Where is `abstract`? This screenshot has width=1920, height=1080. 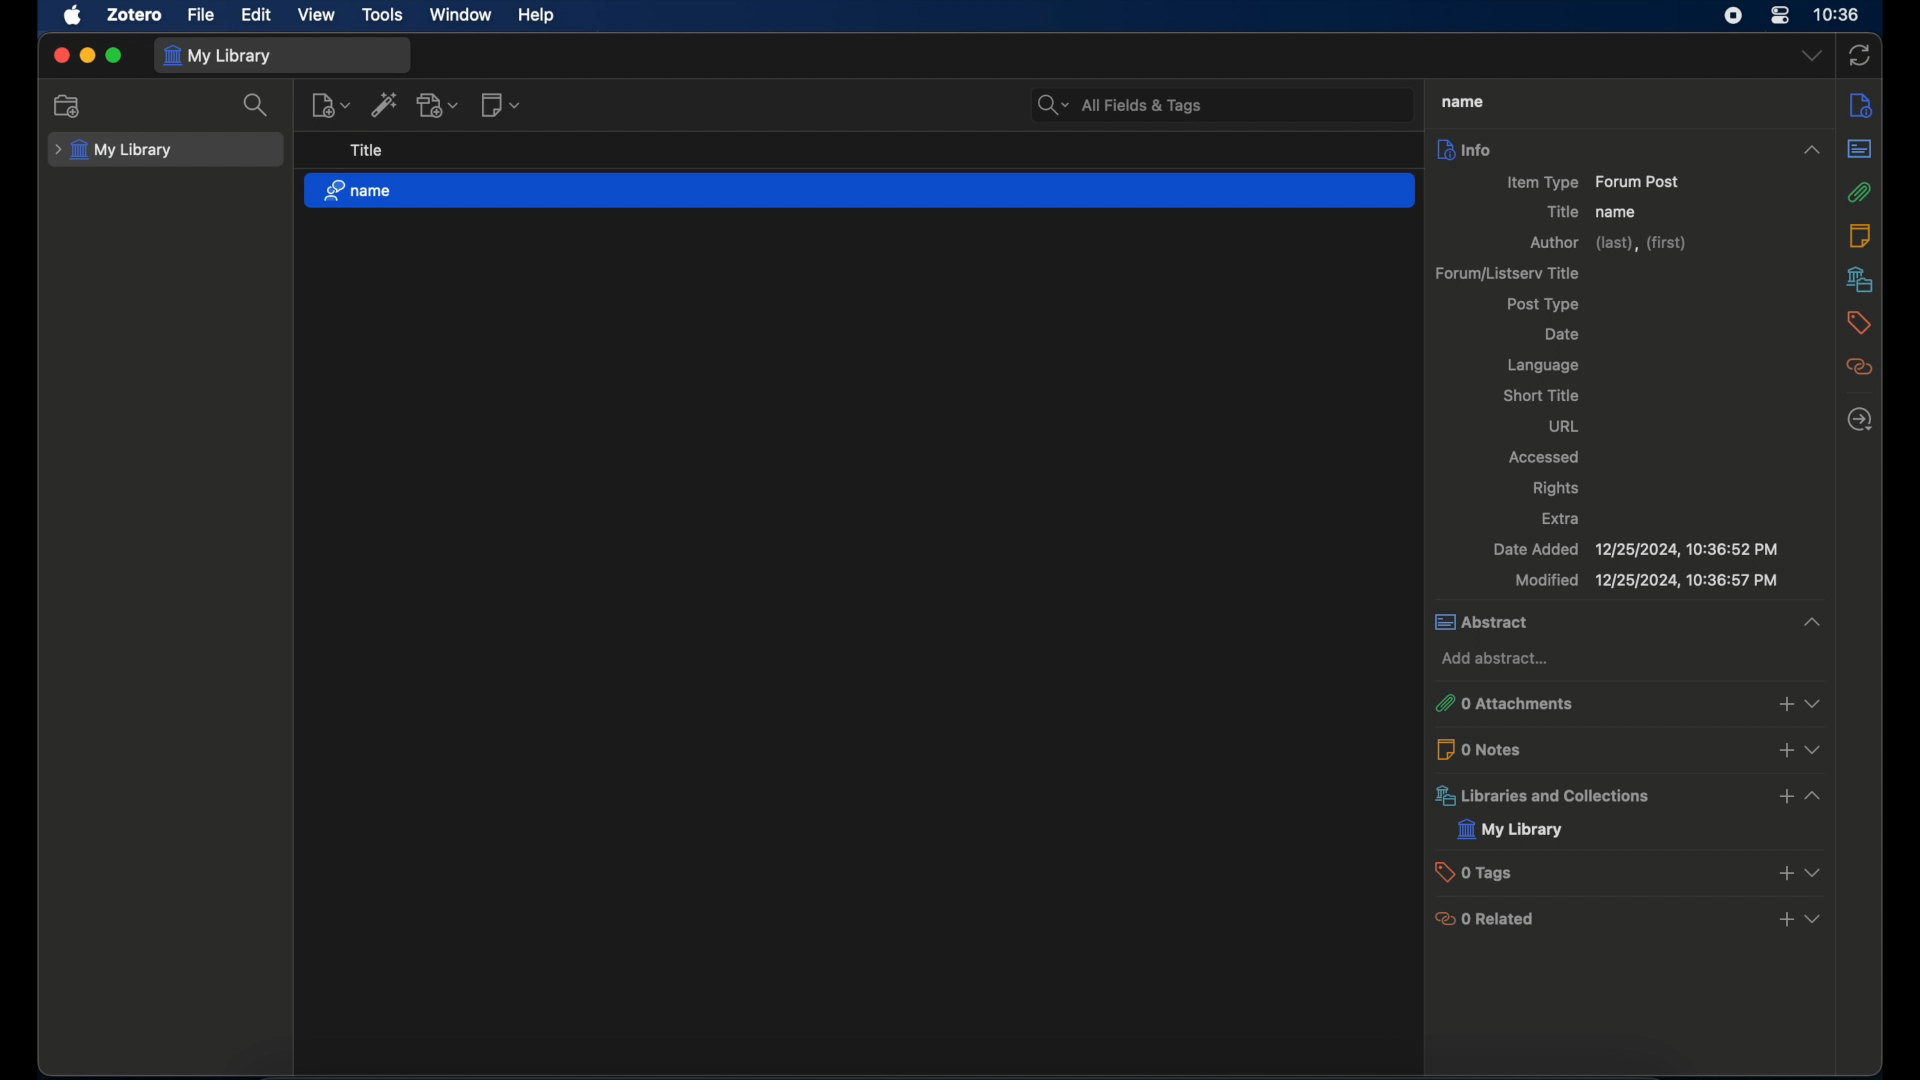
abstract is located at coordinates (1861, 149).